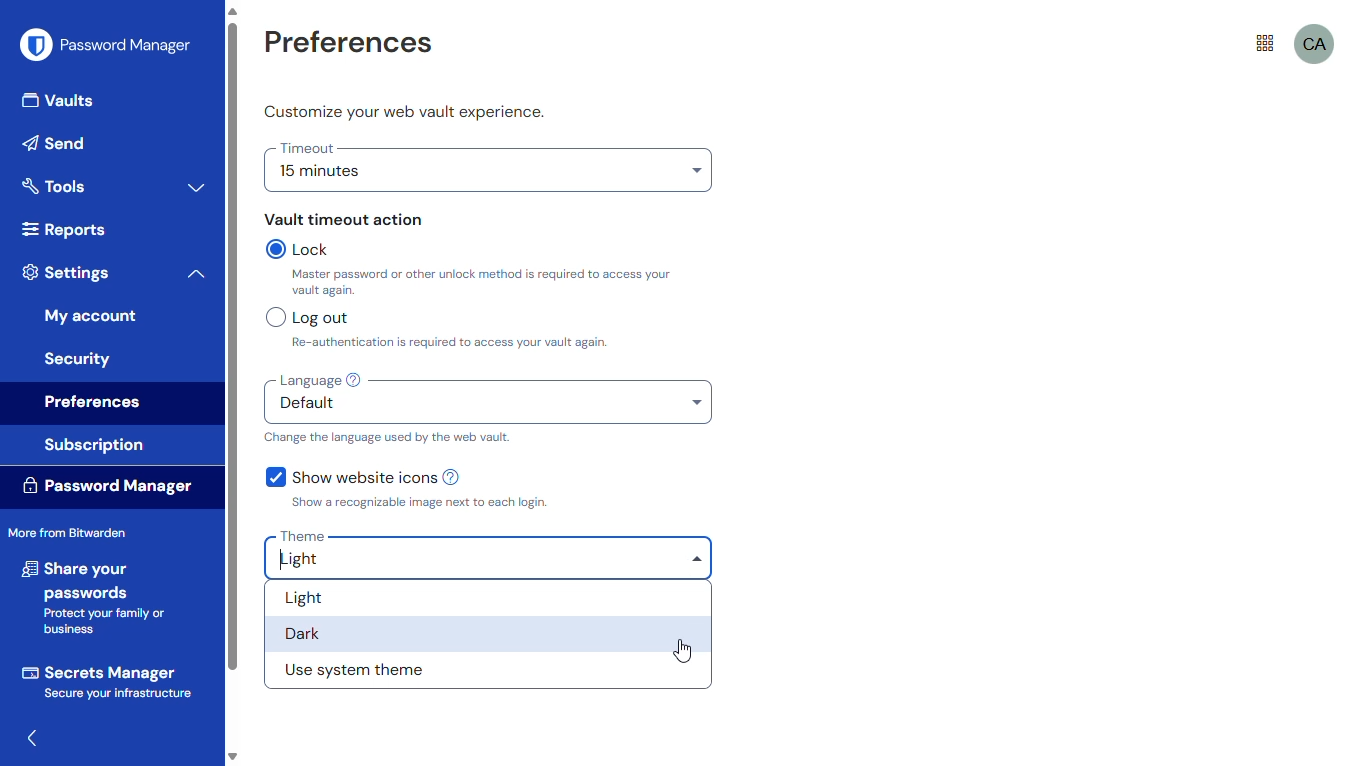  Describe the element at coordinates (108, 681) in the screenshot. I see `Secrets Manager Secure your infrastructure` at that location.